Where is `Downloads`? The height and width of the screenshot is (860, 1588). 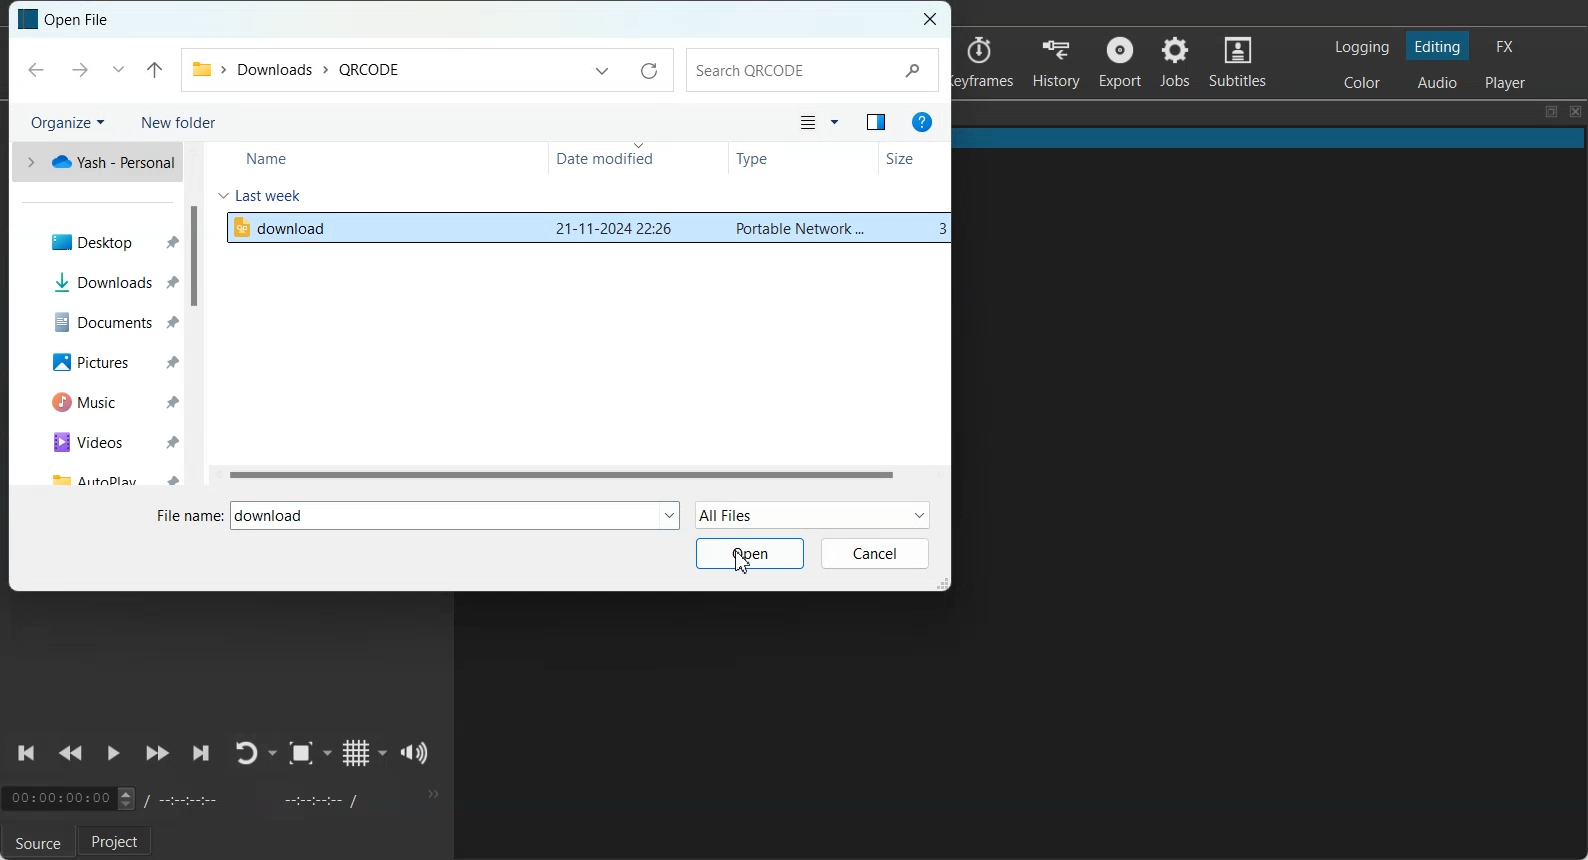 Downloads is located at coordinates (107, 282).